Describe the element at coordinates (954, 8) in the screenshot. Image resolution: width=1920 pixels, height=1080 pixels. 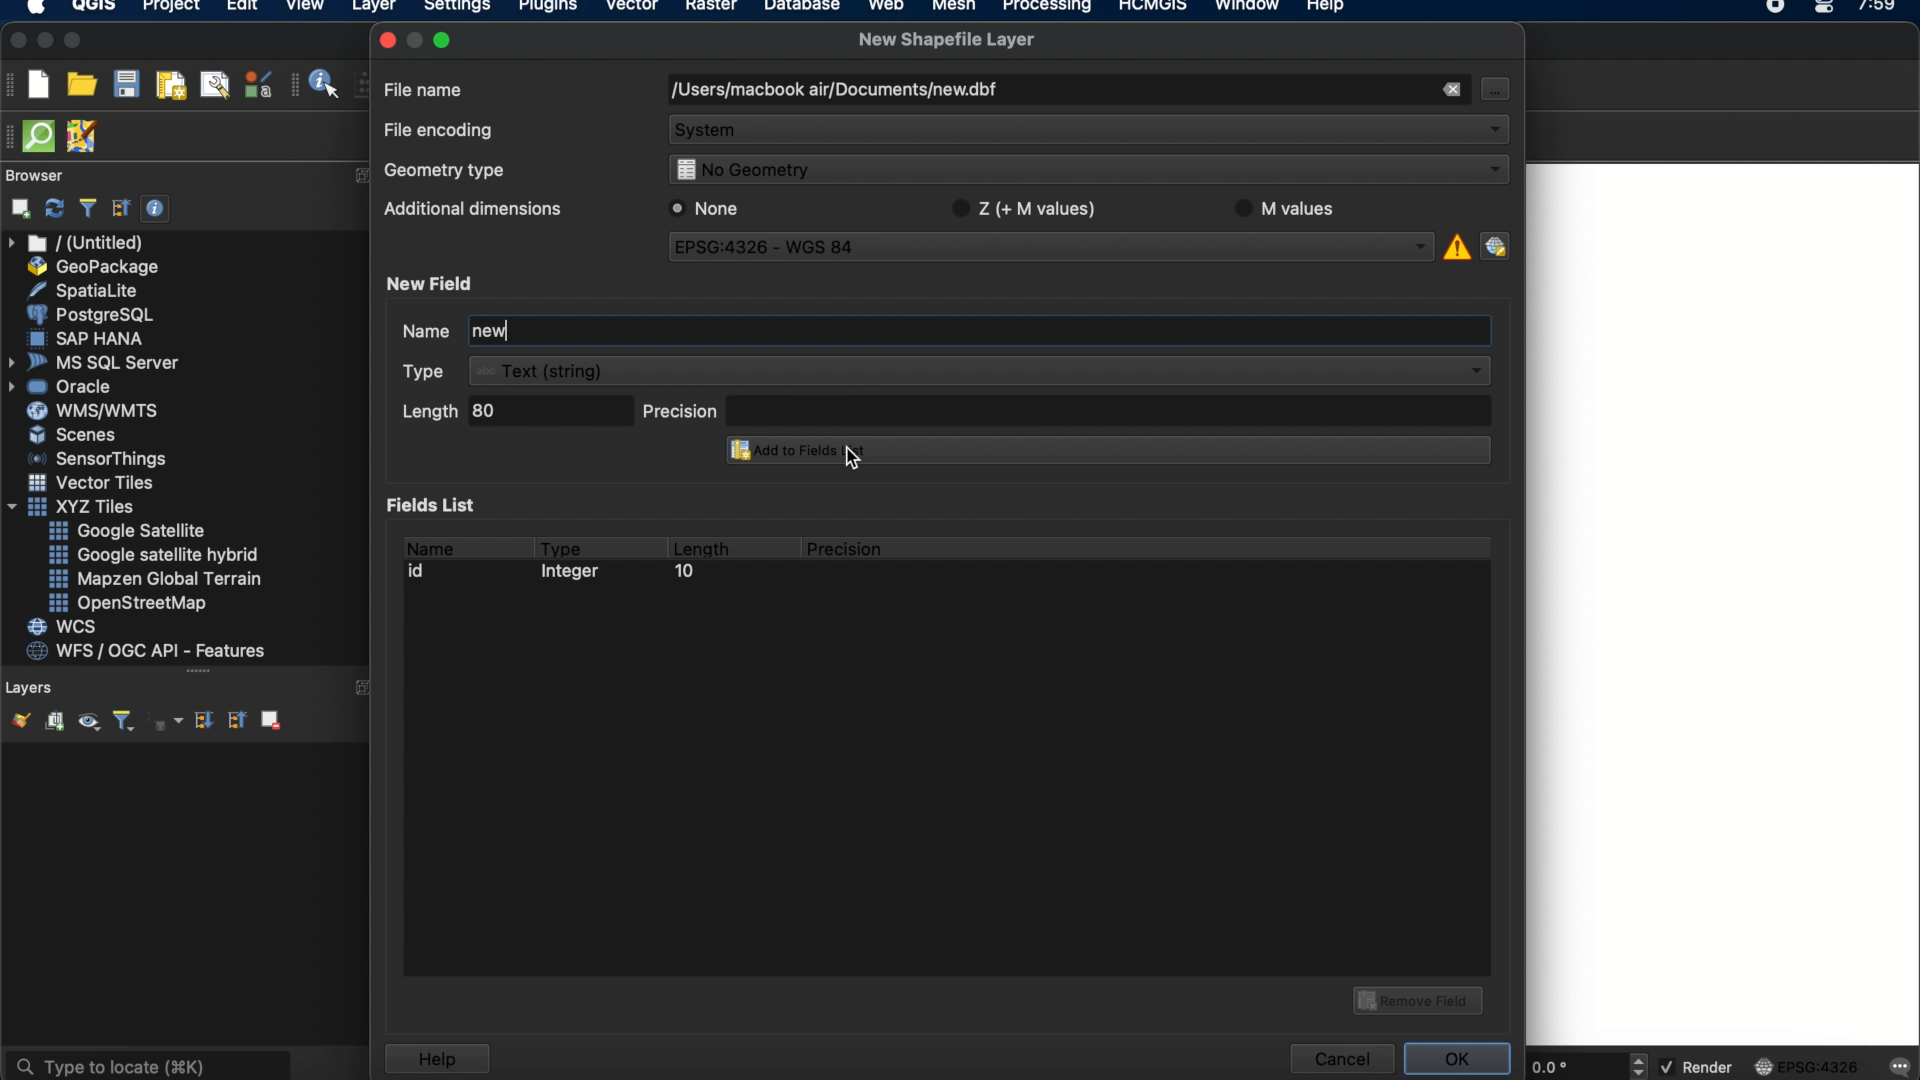
I see `mesh` at that location.